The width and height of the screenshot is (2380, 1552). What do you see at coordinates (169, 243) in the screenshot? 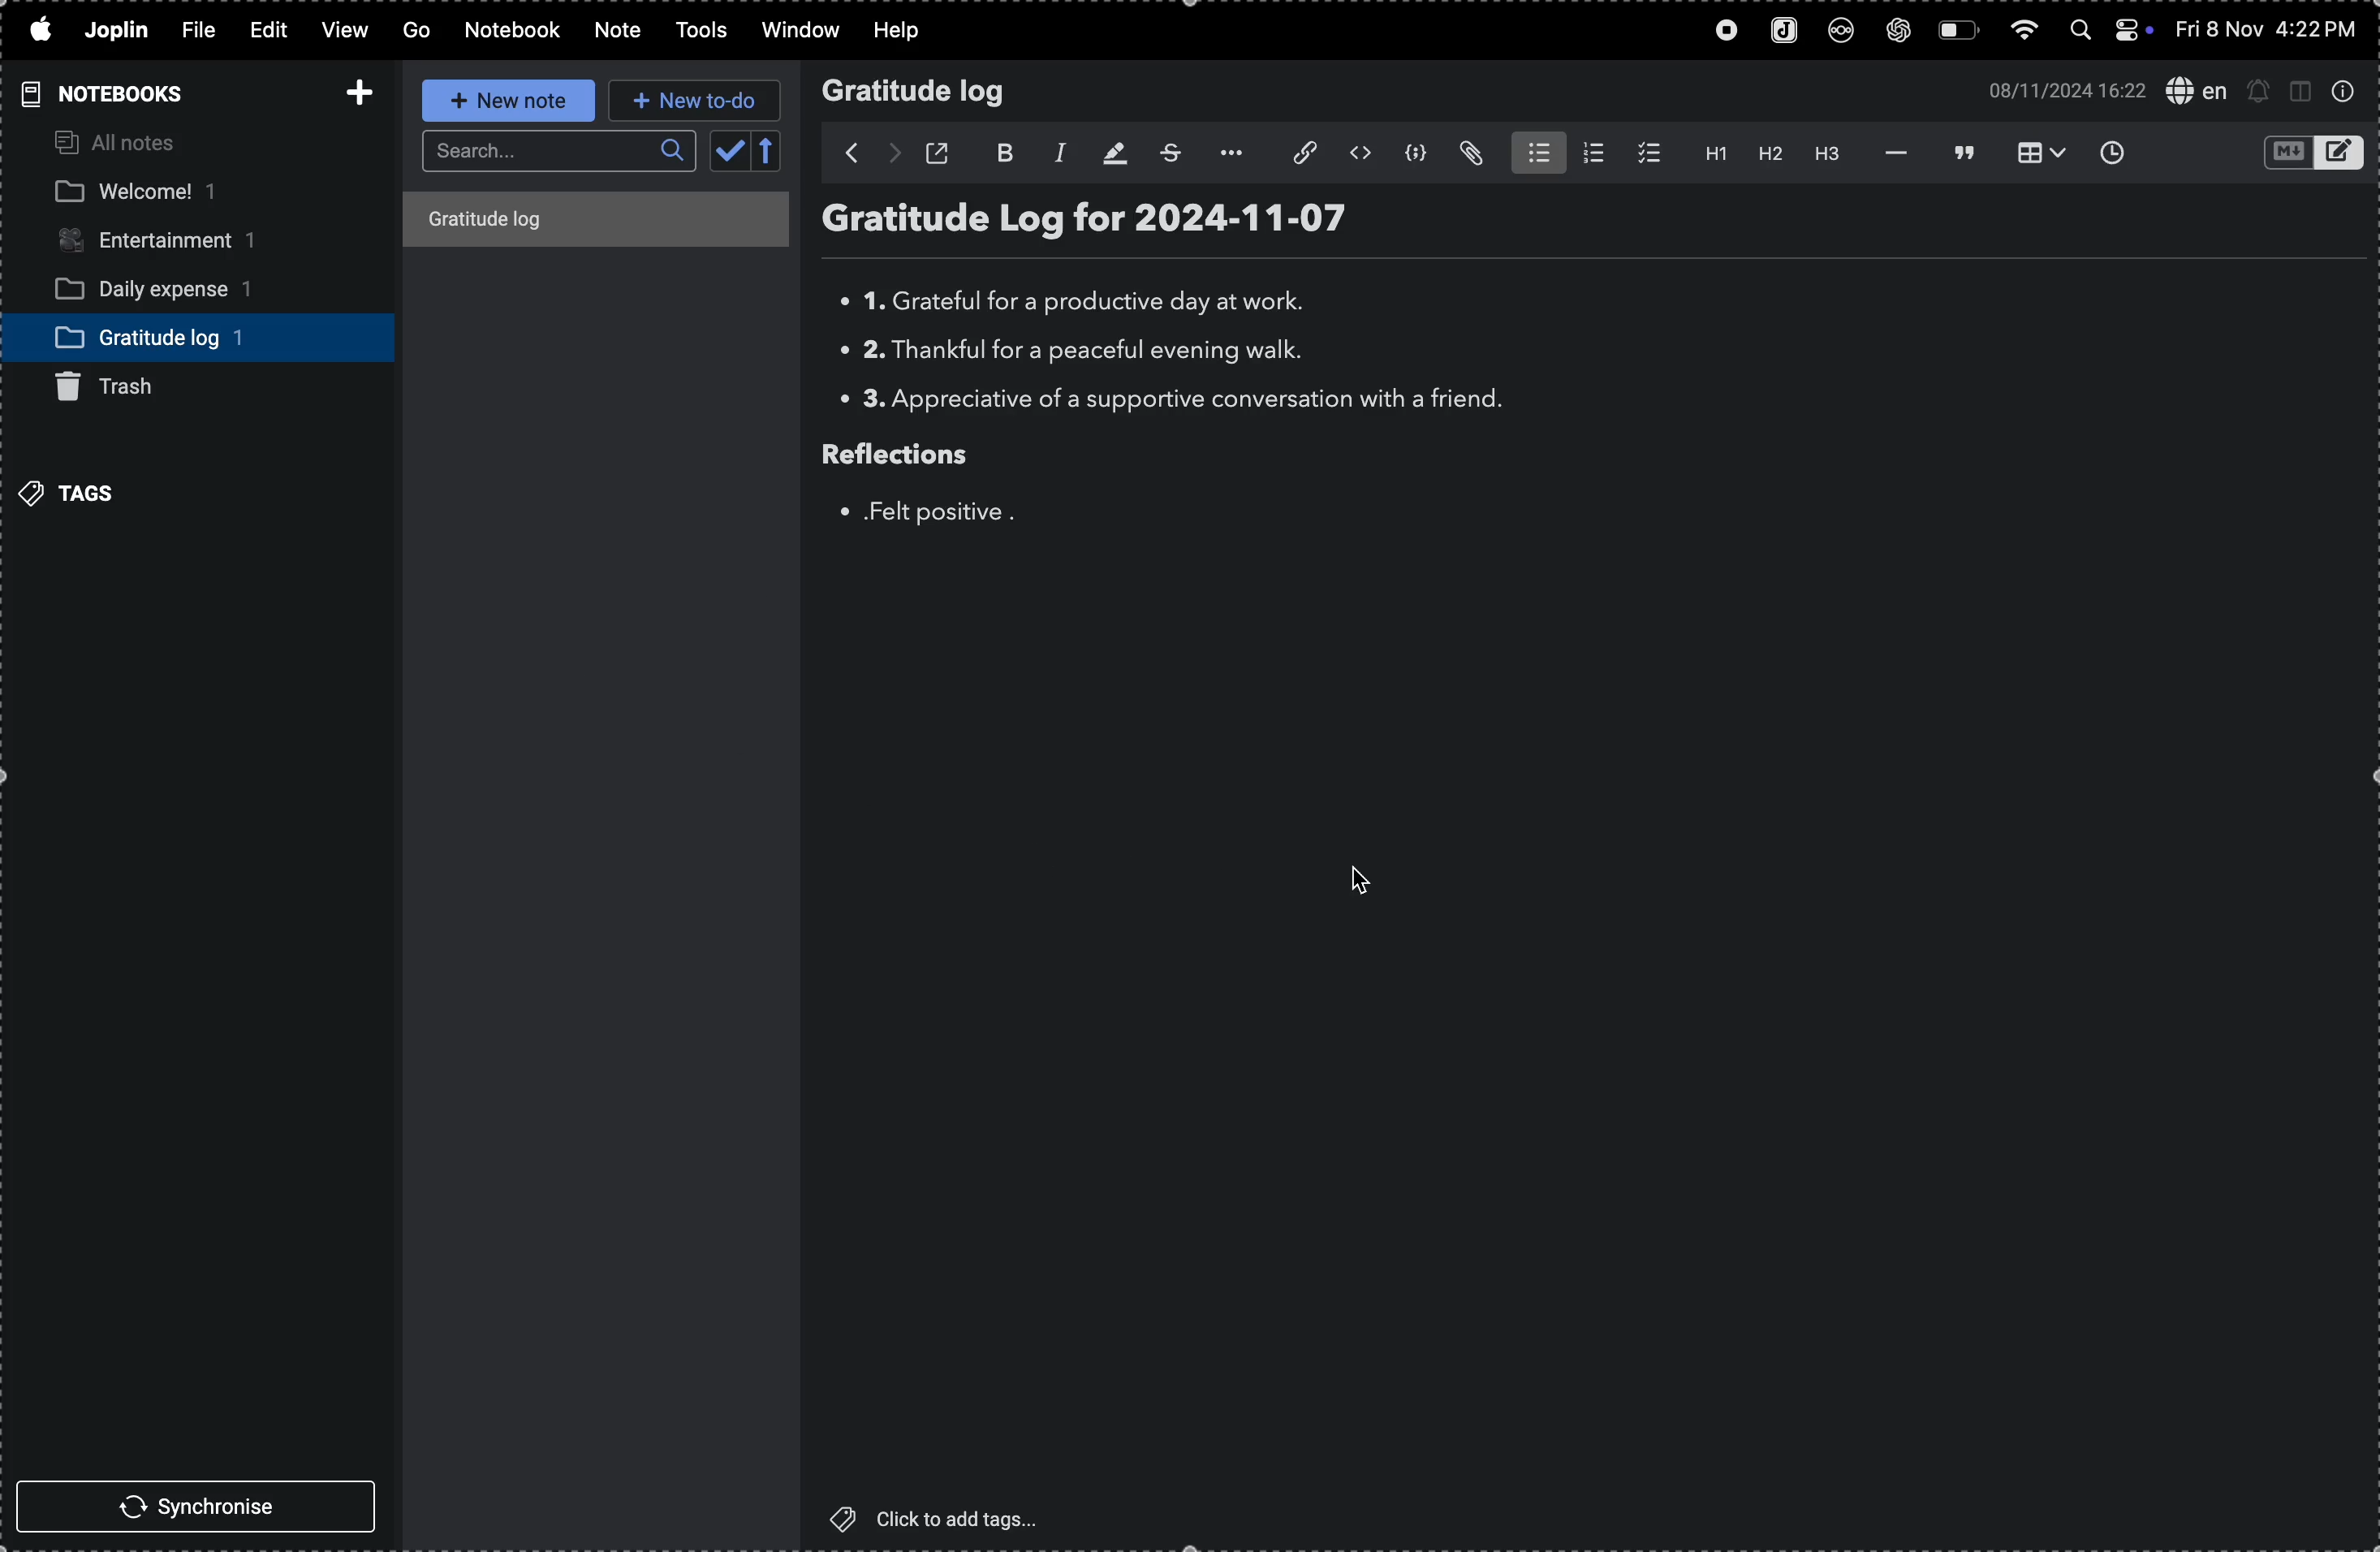
I see `entertainment` at bounding box center [169, 243].